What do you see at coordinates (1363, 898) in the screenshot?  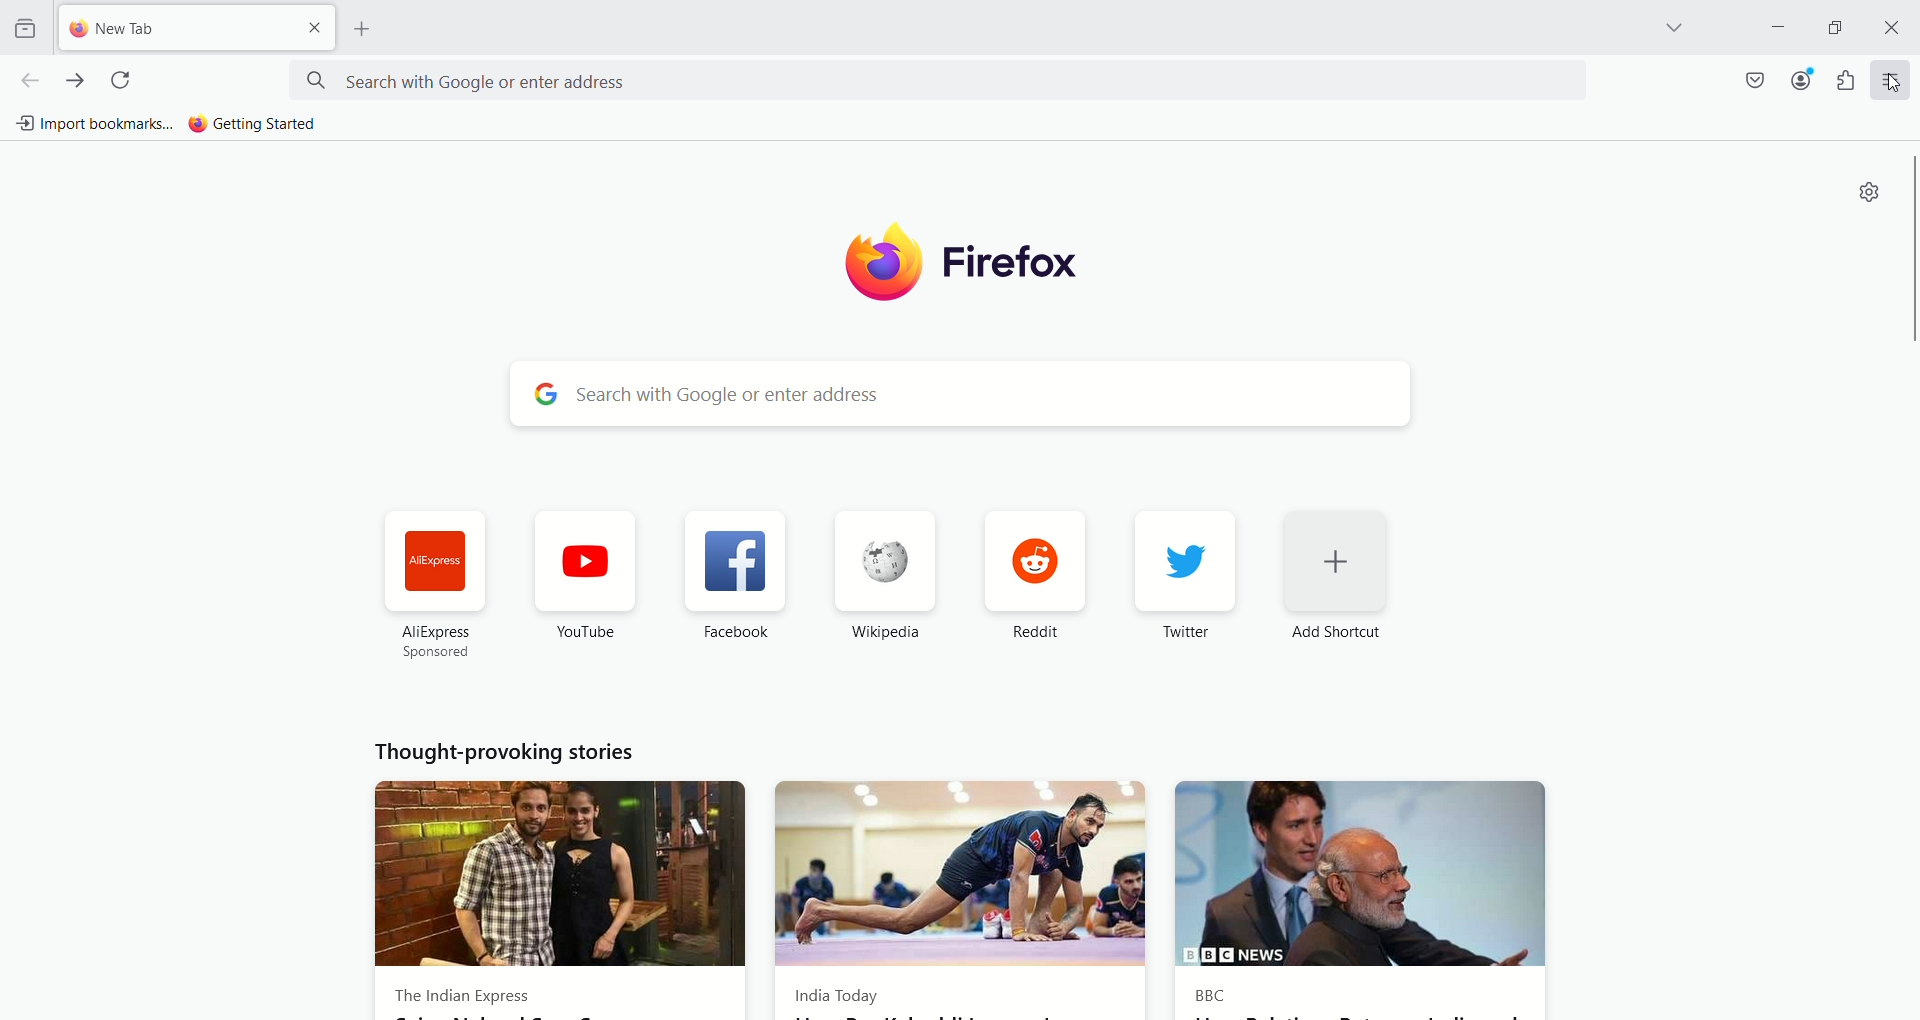 I see `BBC News` at bounding box center [1363, 898].